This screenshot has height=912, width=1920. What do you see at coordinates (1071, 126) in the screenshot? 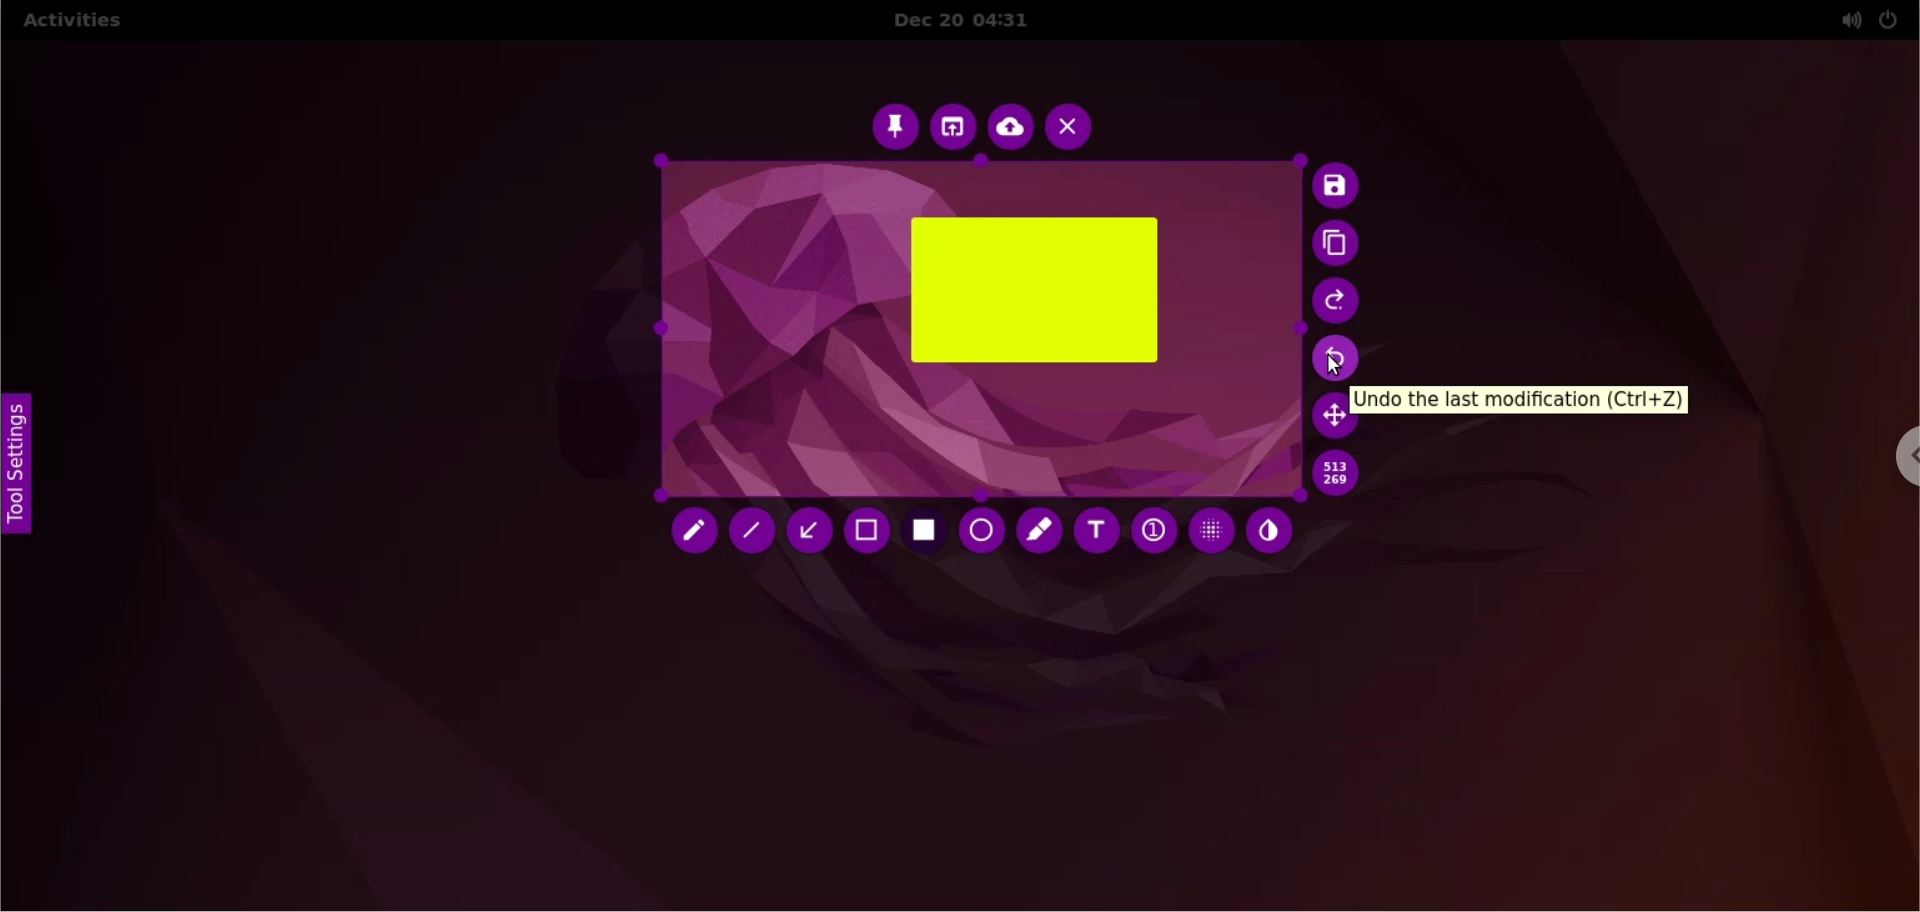
I see `cancel capture` at bounding box center [1071, 126].